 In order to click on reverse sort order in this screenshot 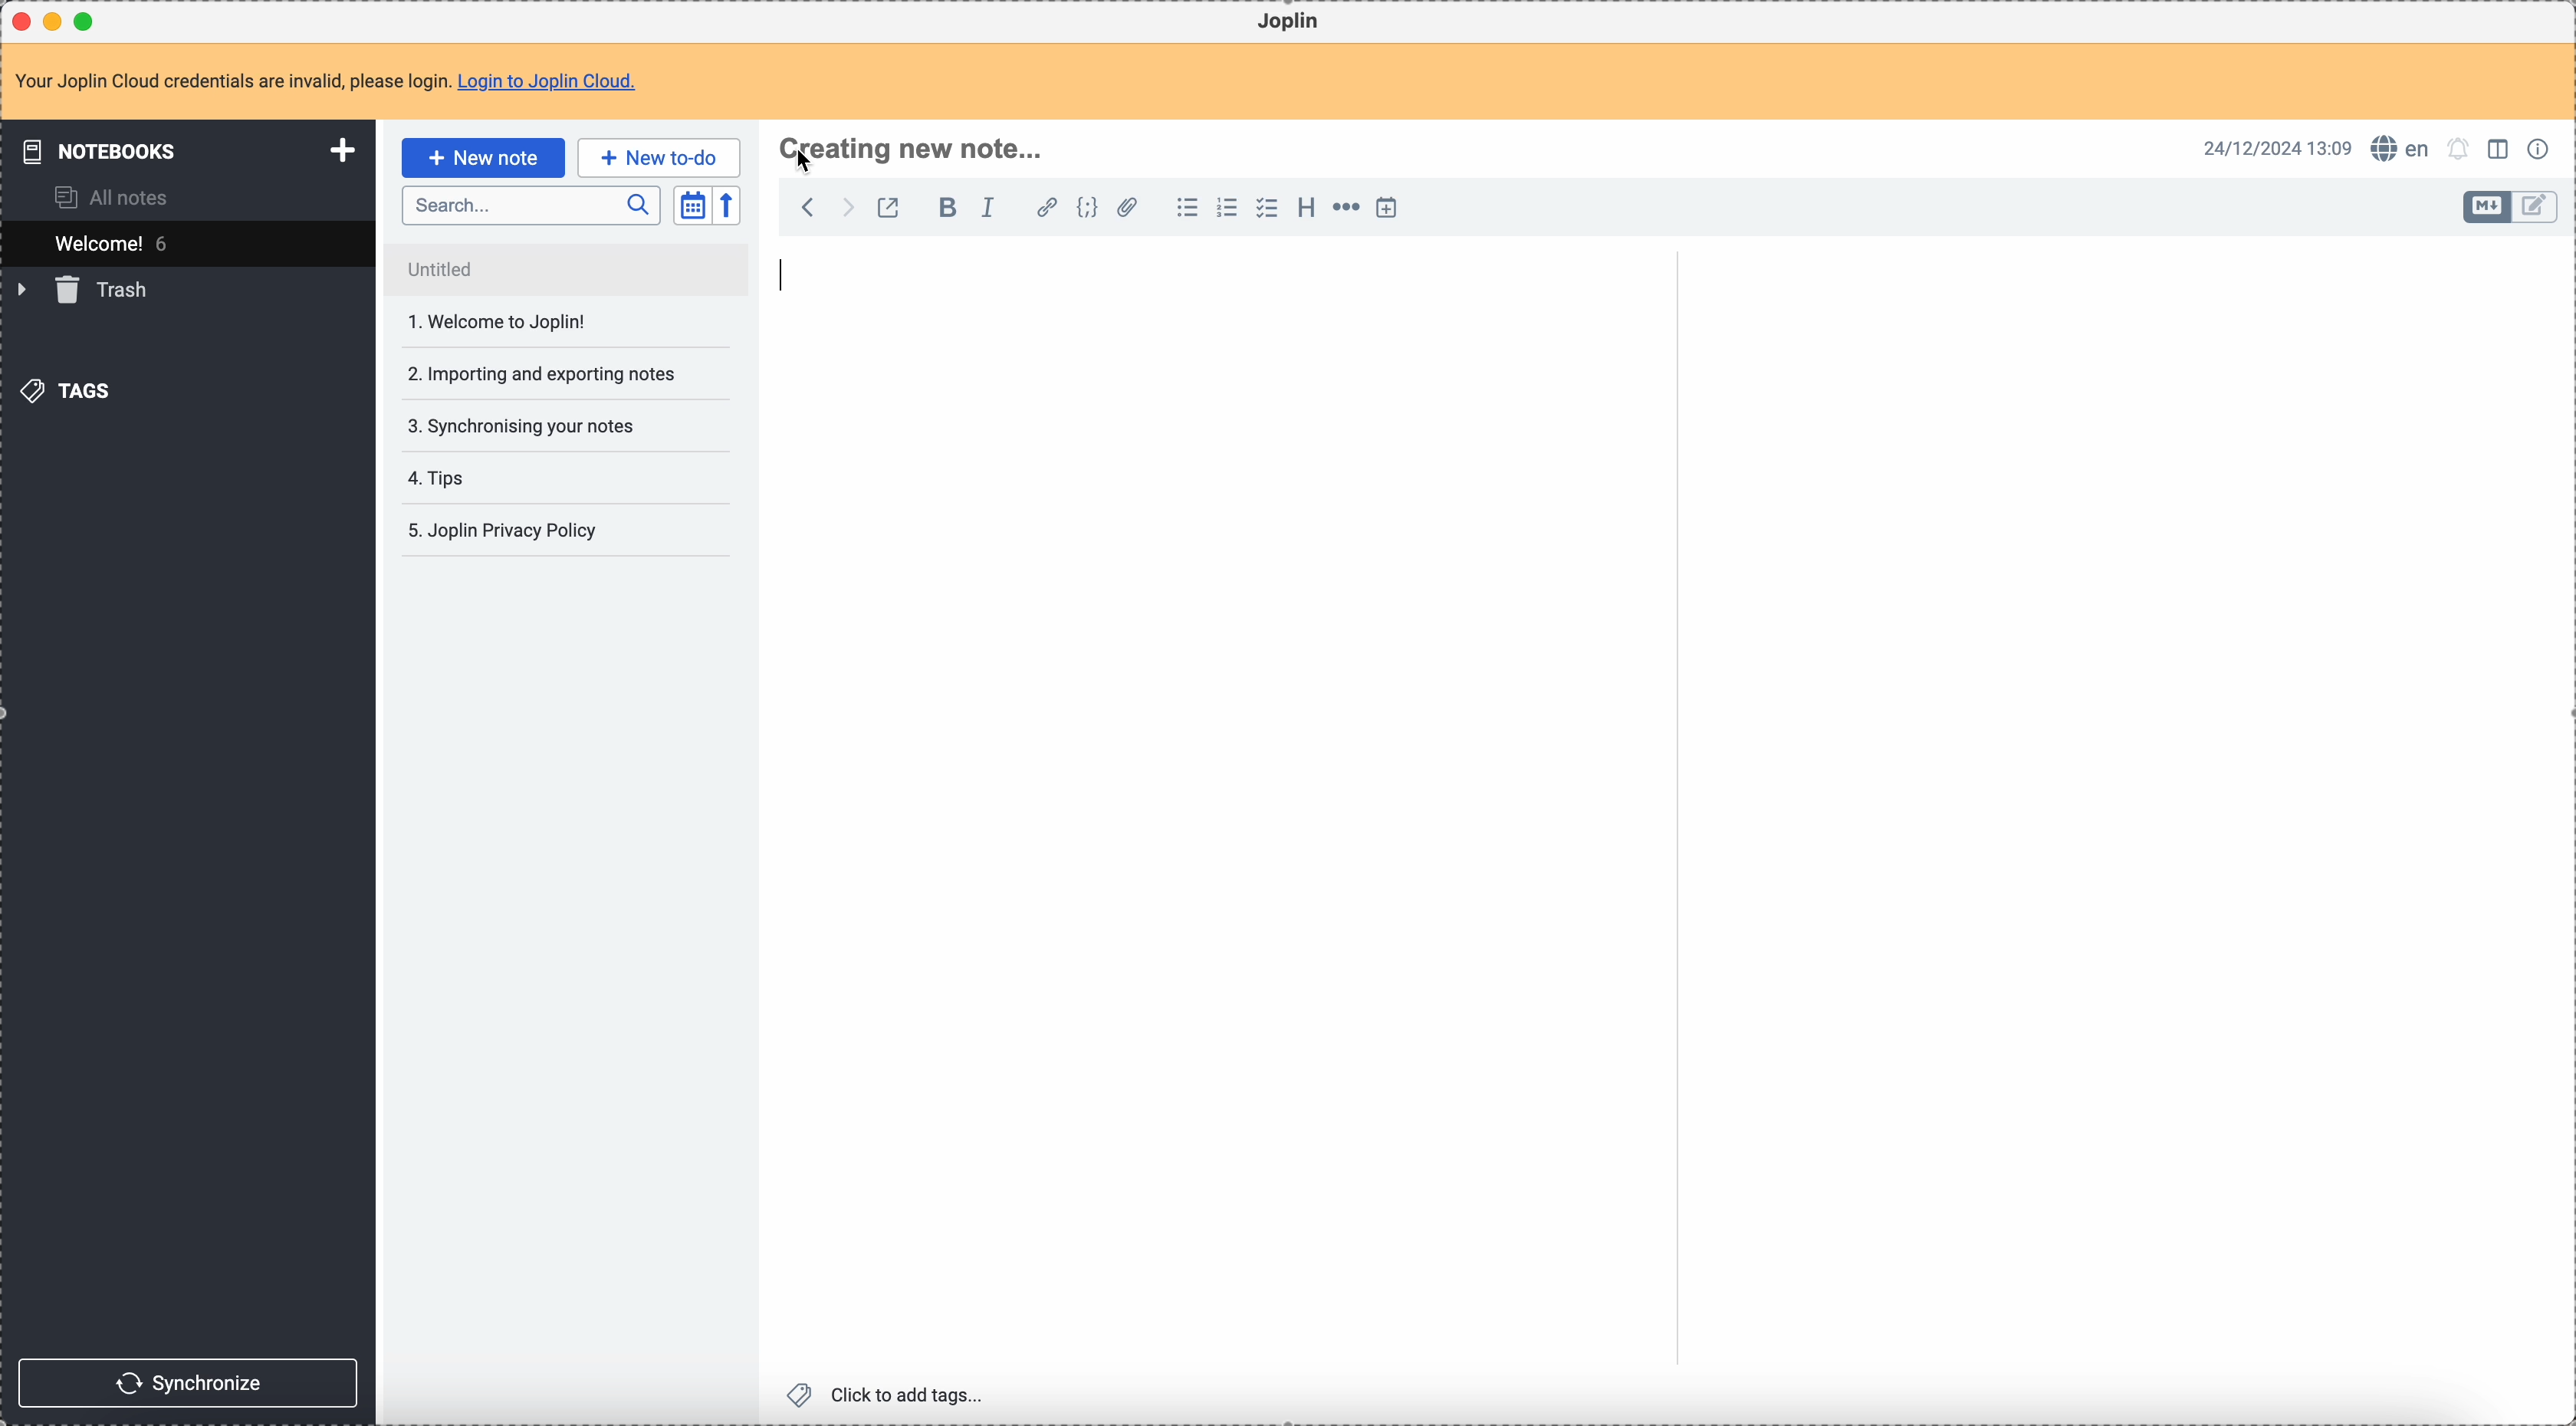, I will do `click(730, 206)`.